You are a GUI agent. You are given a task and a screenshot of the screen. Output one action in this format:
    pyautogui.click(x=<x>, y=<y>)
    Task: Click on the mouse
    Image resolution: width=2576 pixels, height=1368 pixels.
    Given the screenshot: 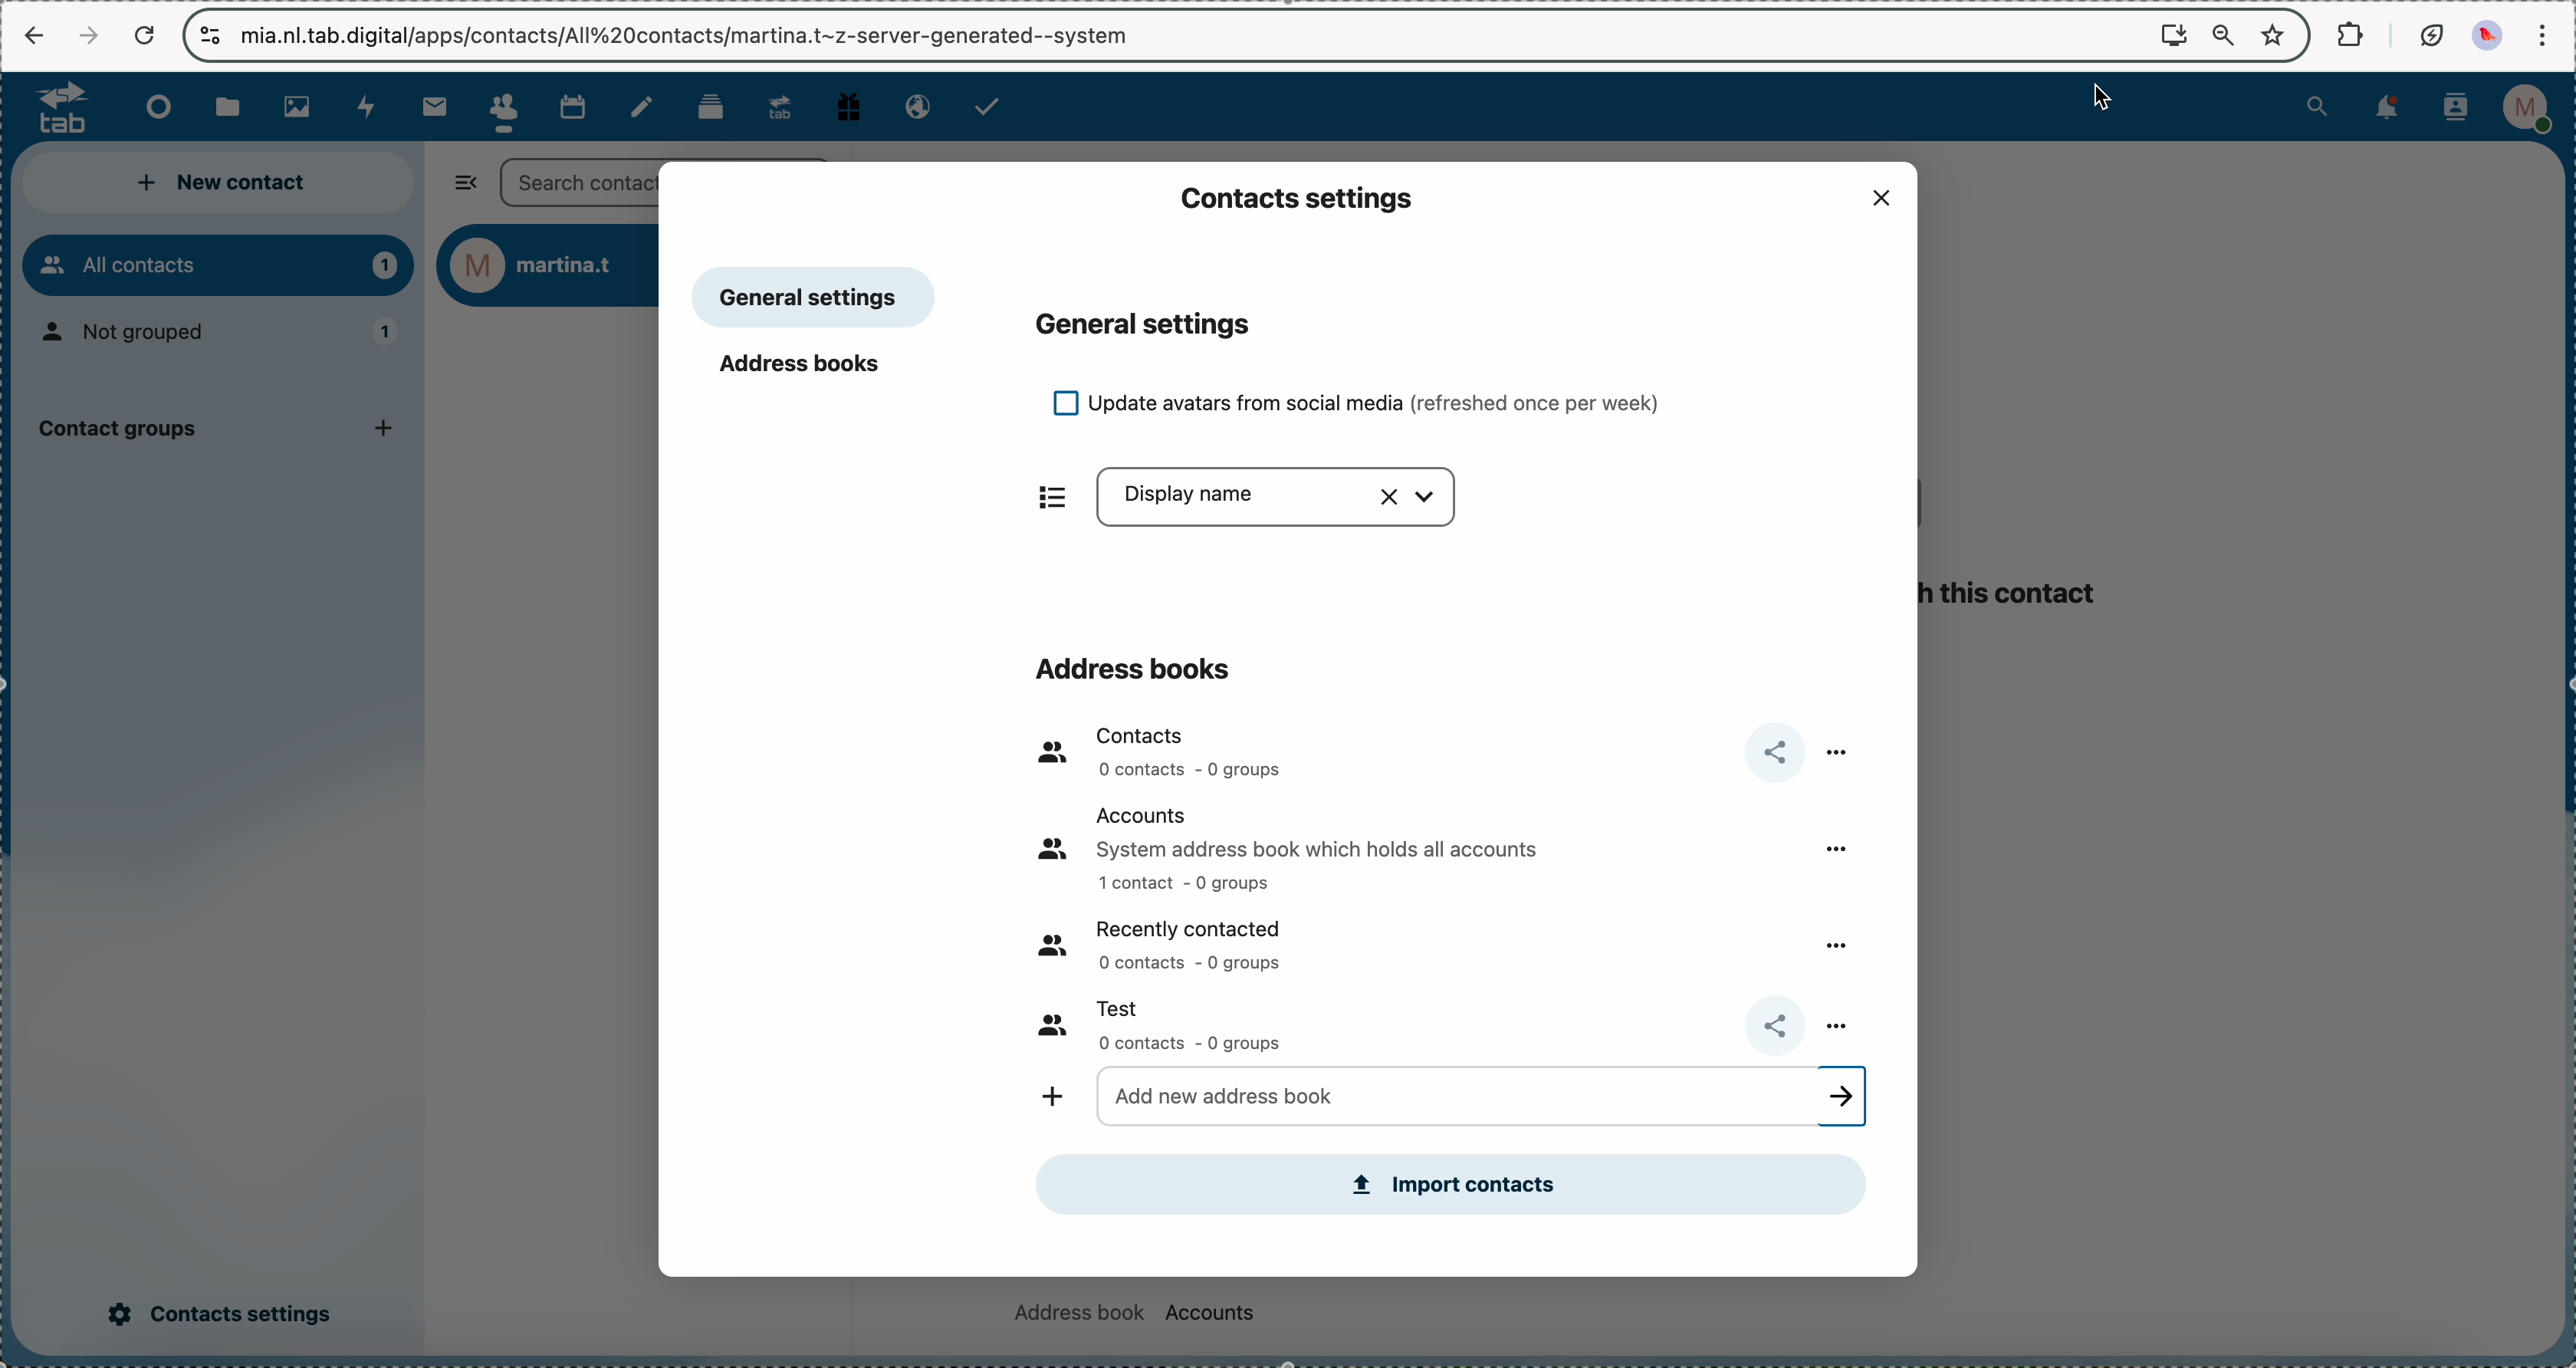 What is the action you would take?
    pyautogui.click(x=2099, y=100)
    